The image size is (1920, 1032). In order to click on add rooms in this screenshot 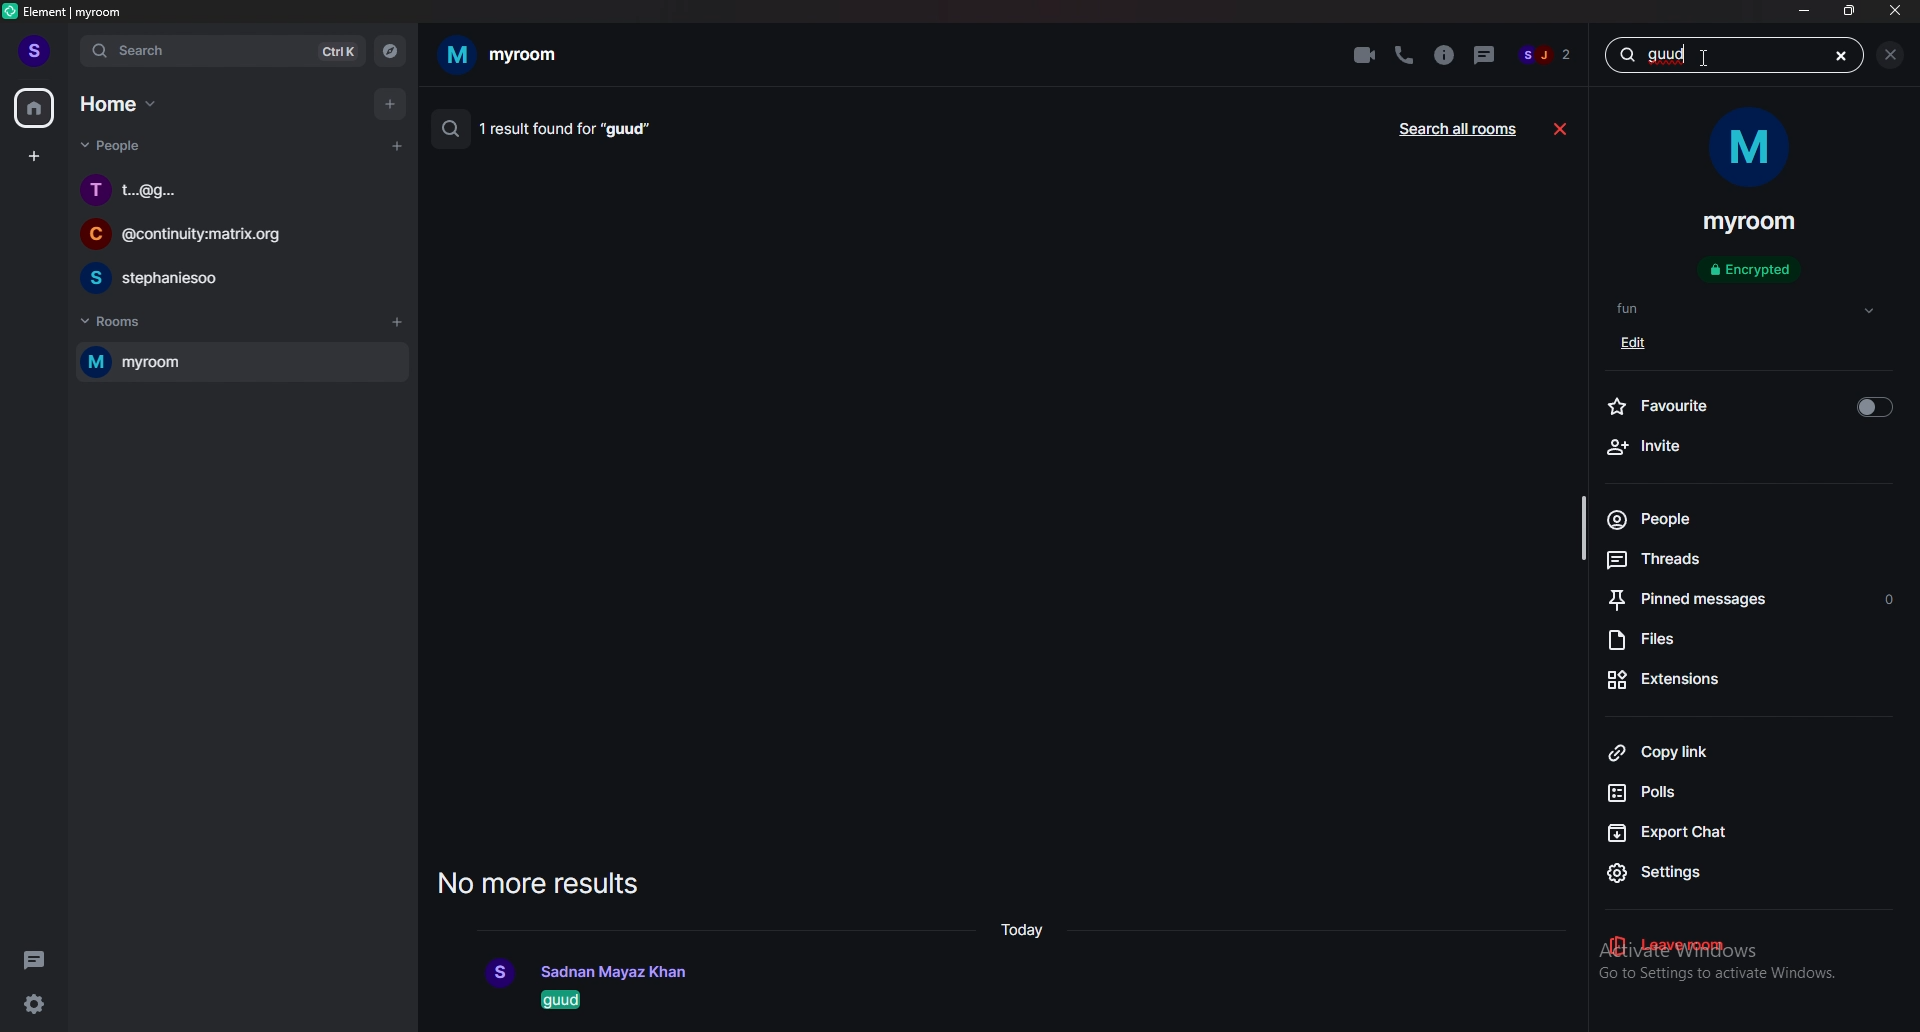, I will do `click(397, 325)`.